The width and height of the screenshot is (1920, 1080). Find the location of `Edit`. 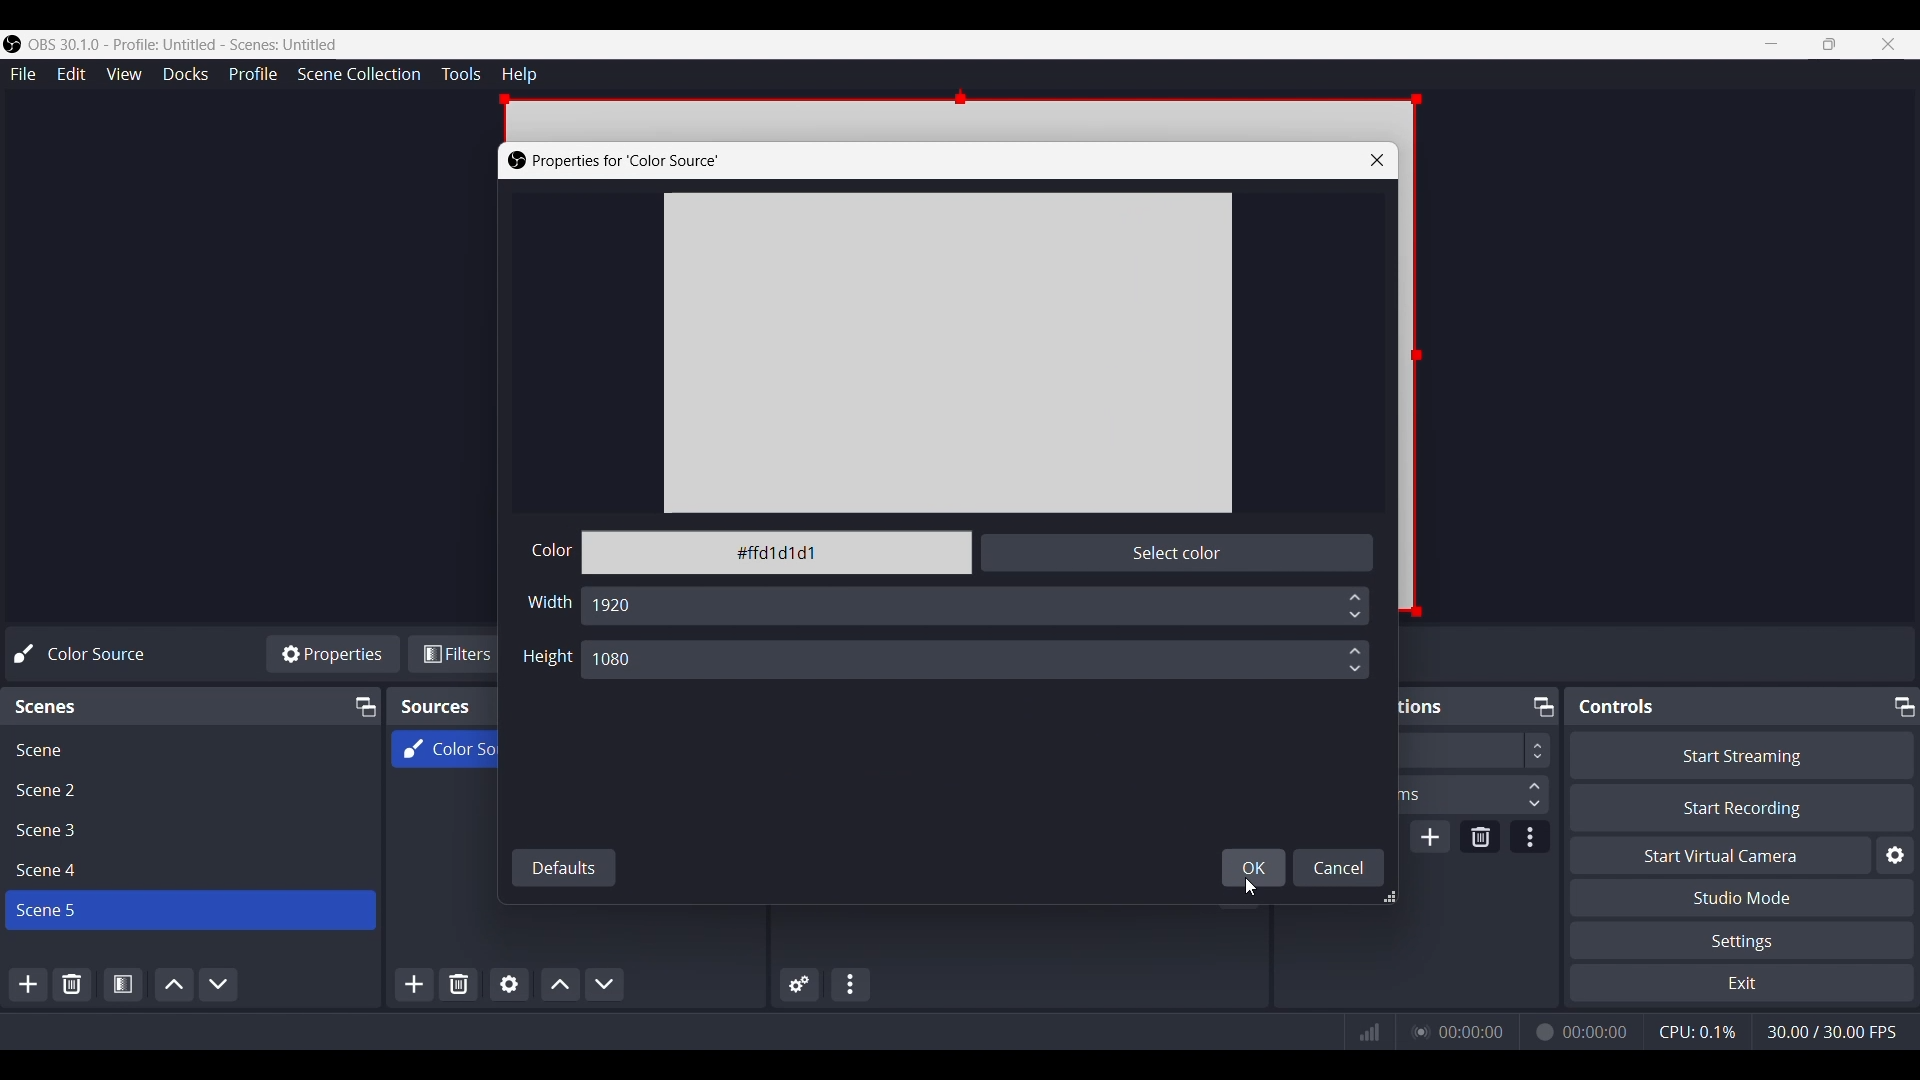

Edit is located at coordinates (70, 73).